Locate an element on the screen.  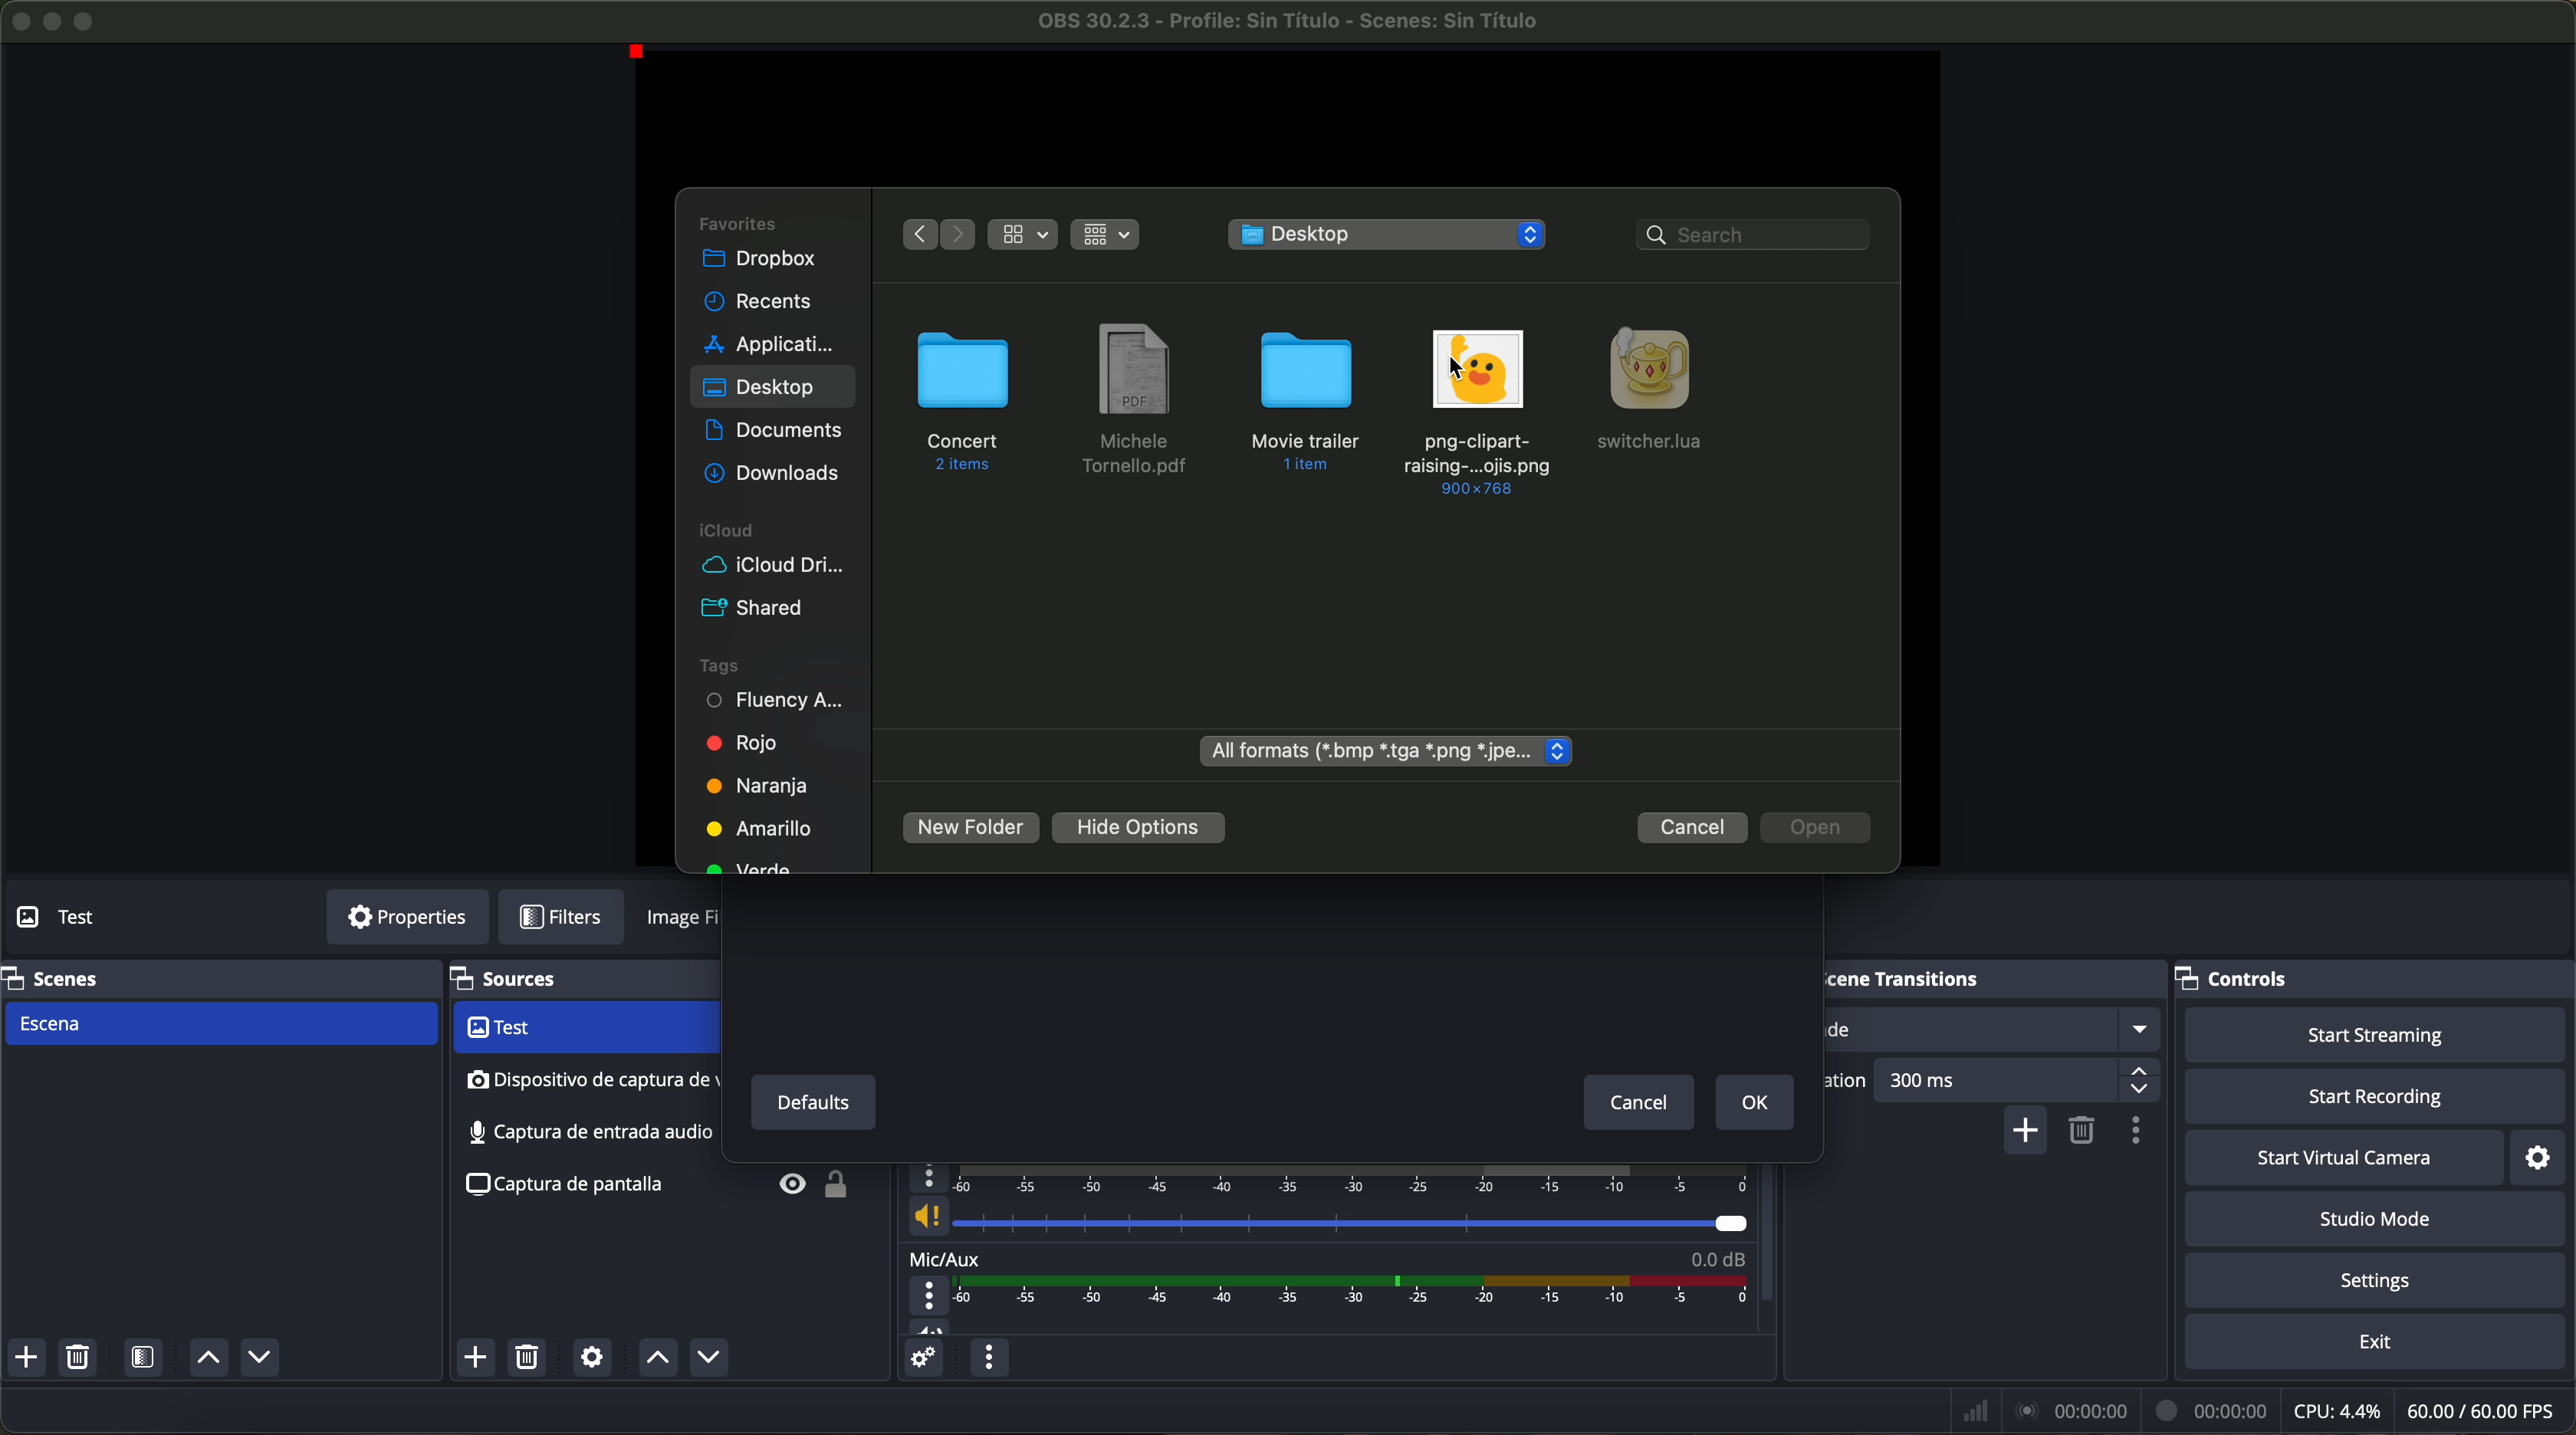
advanced audio properties is located at coordinates (922, 1358).